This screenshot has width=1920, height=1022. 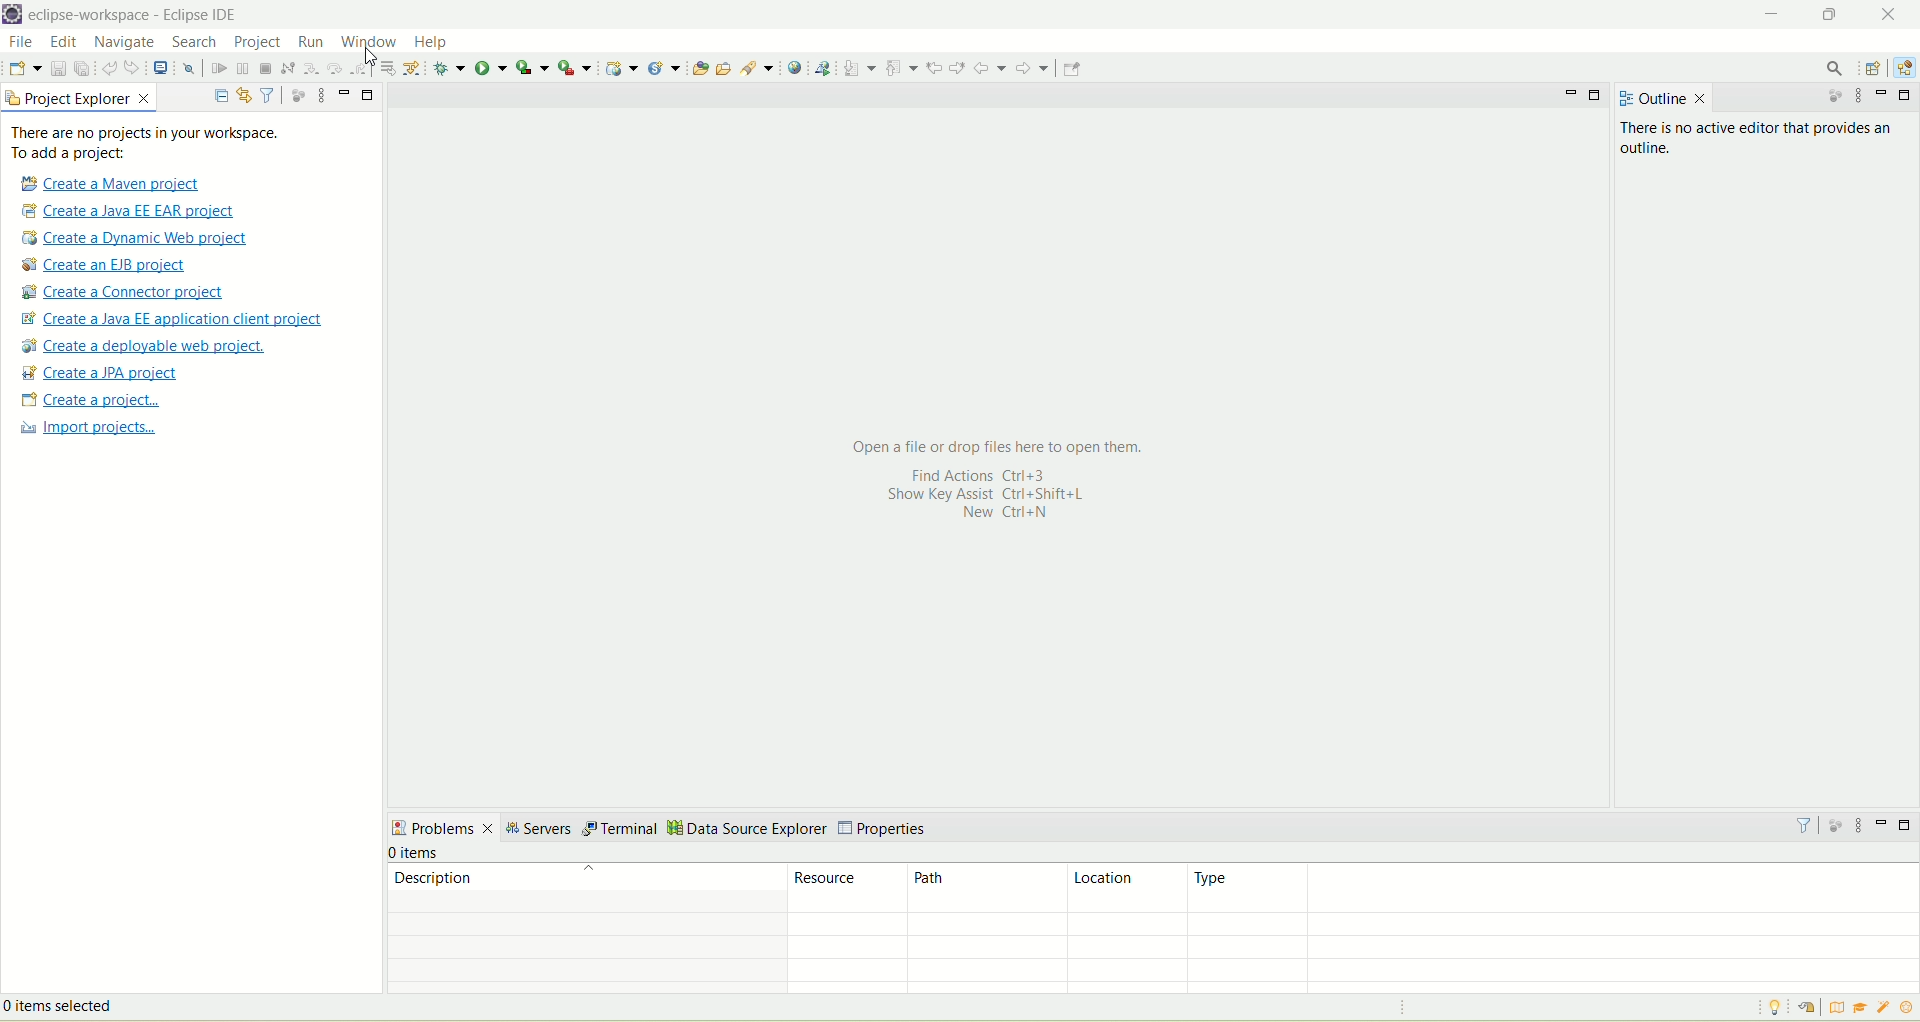 I want to click on restore welcome, so click(x=1814, y=1009).